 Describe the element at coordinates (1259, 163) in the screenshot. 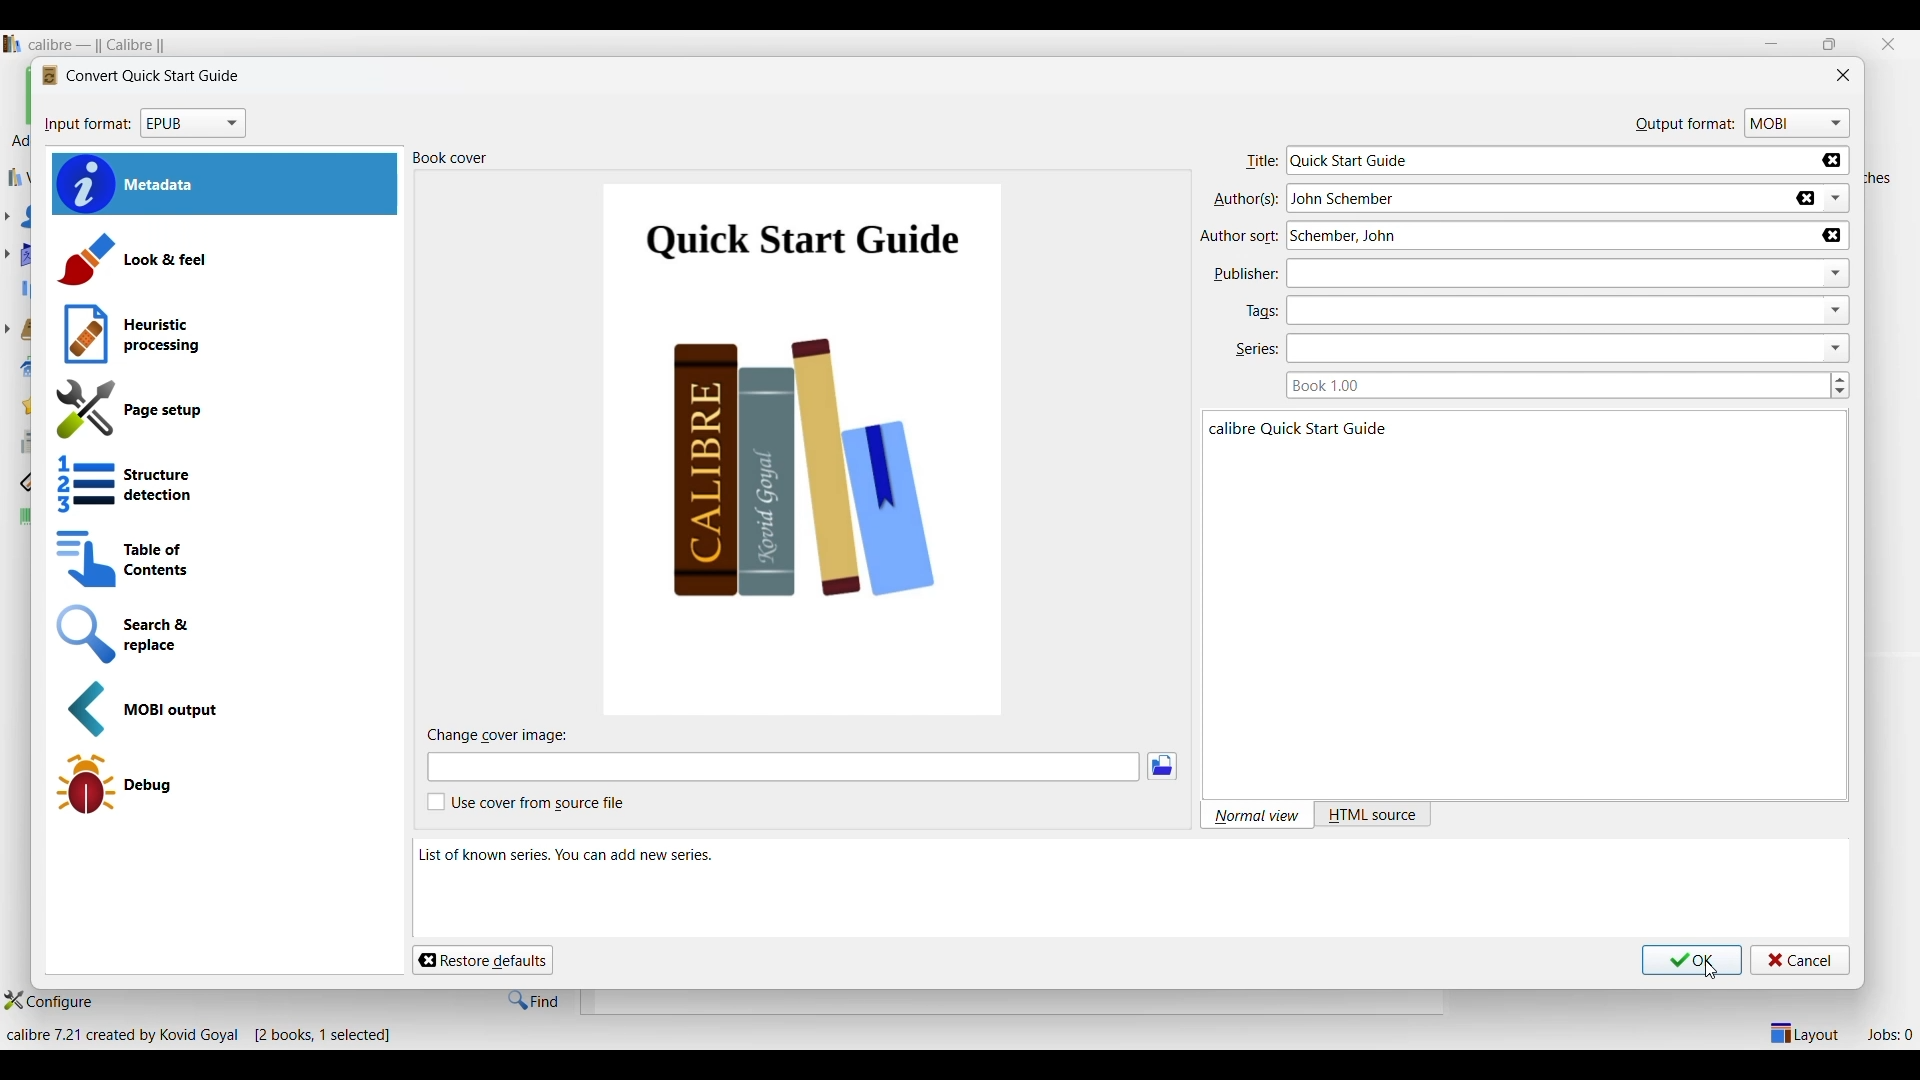

I see `title` at that location.